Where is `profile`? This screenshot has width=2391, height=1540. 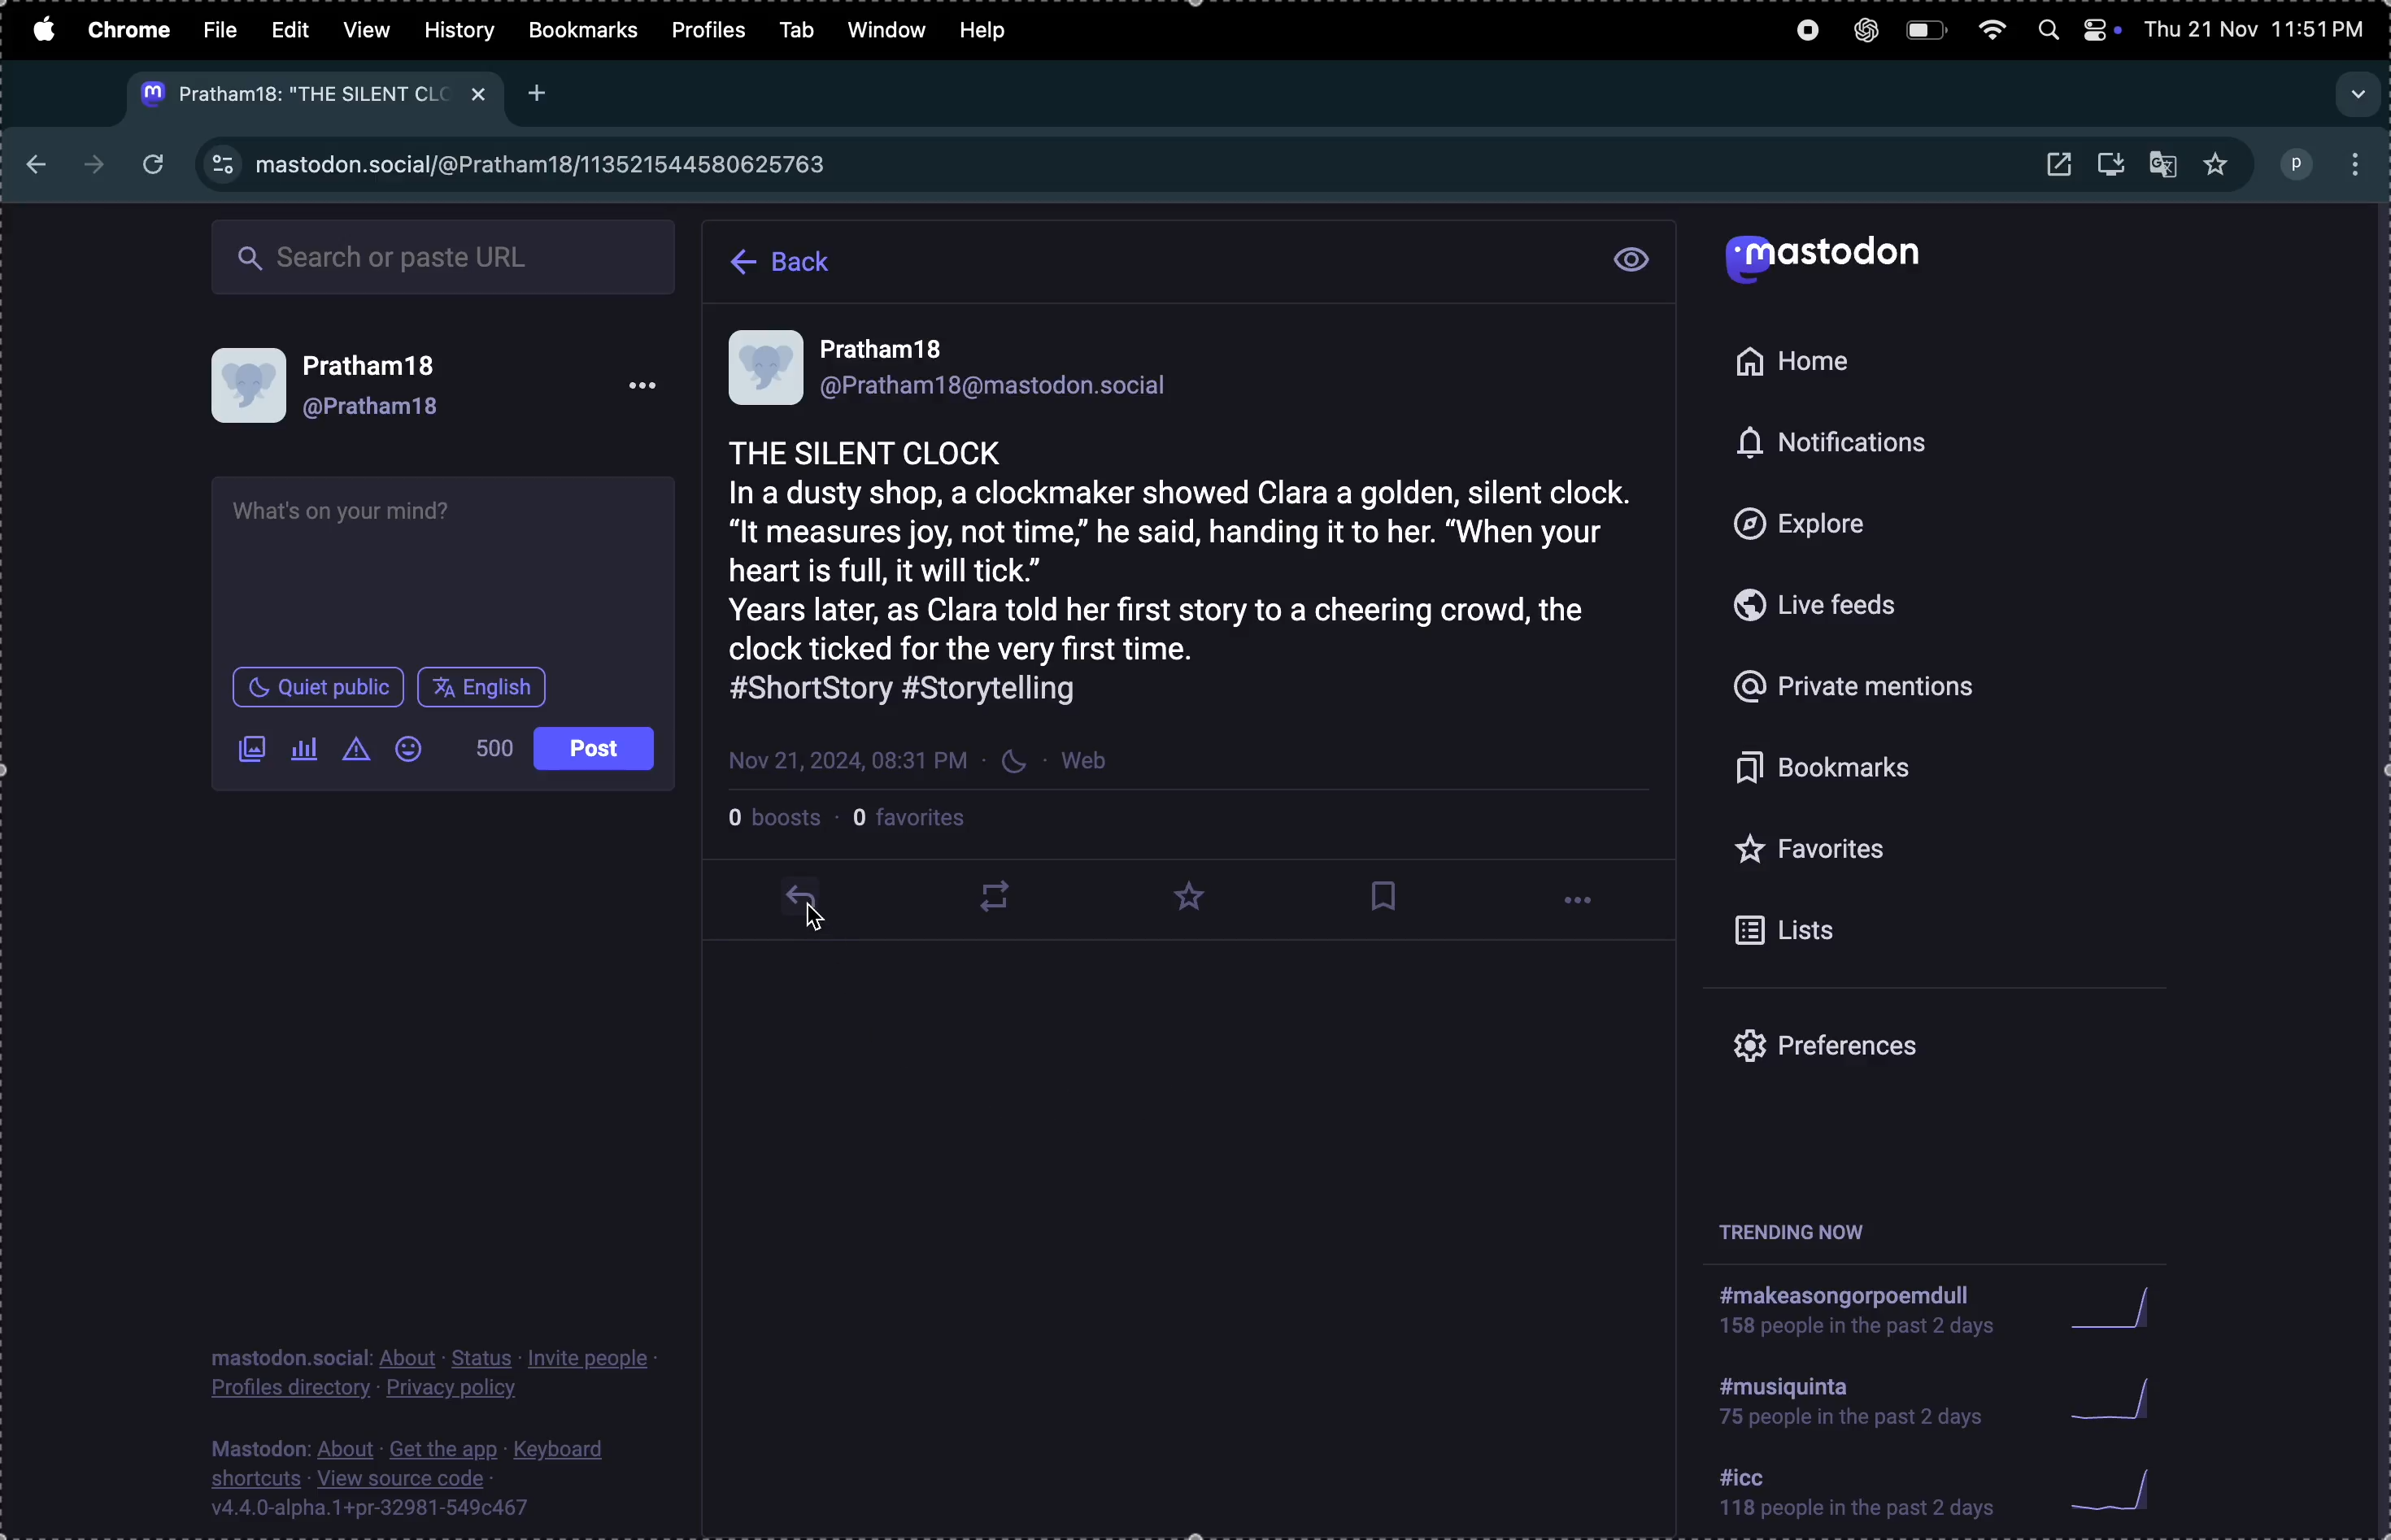 profile is located at coordinates (713, 32).